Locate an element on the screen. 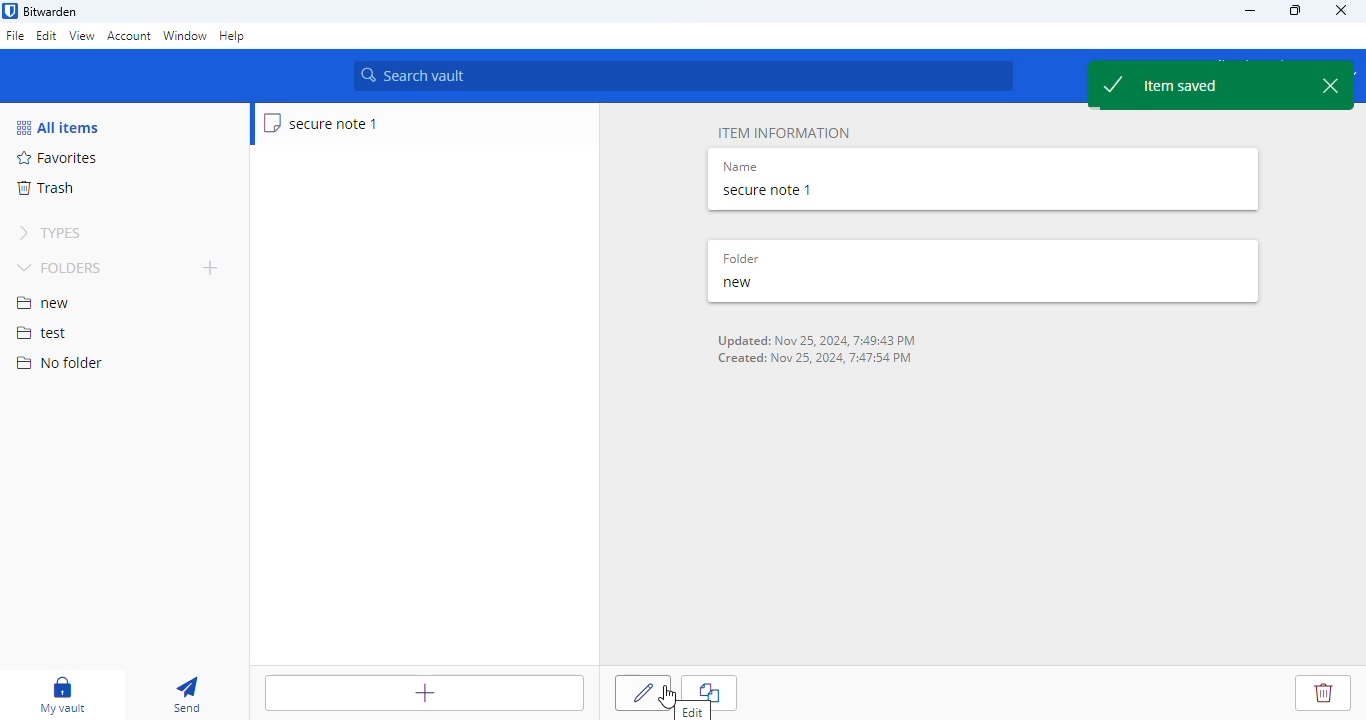 This screenshot has height=720, width=1366. folders is located at coordinates (62, 267).